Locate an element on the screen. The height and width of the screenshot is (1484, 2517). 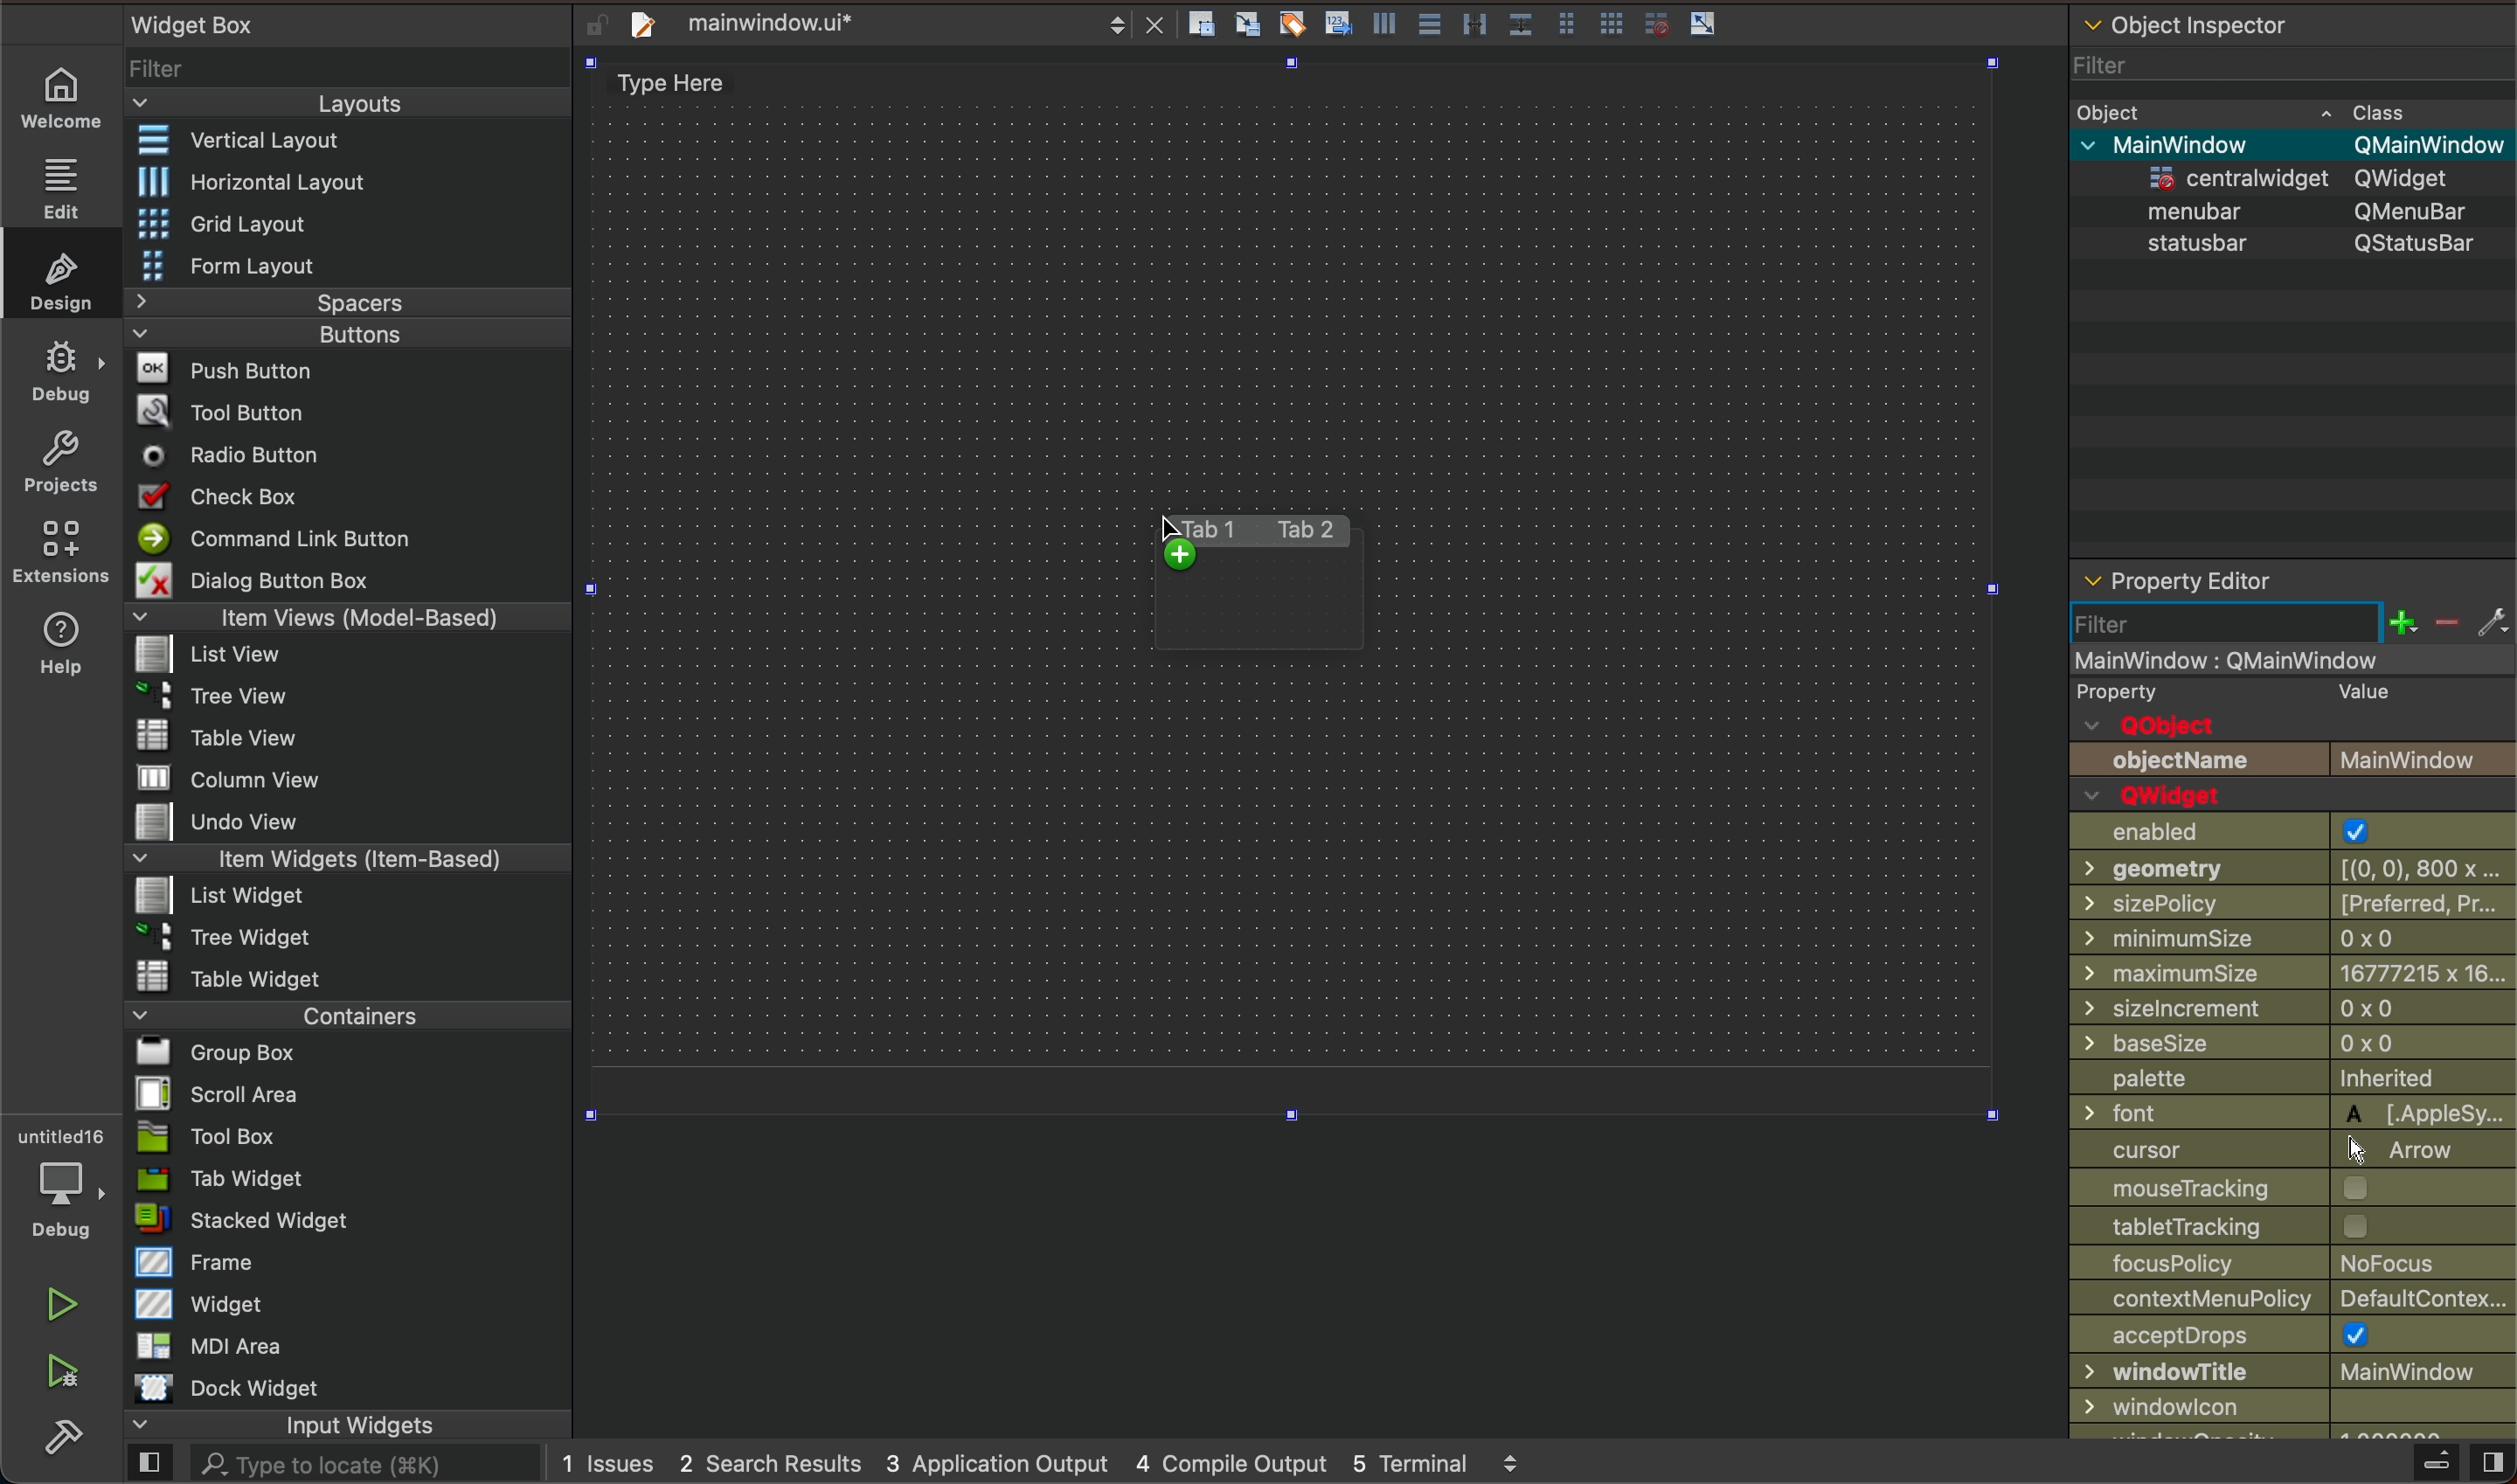
enabled is located at coordinates (2288, 831).